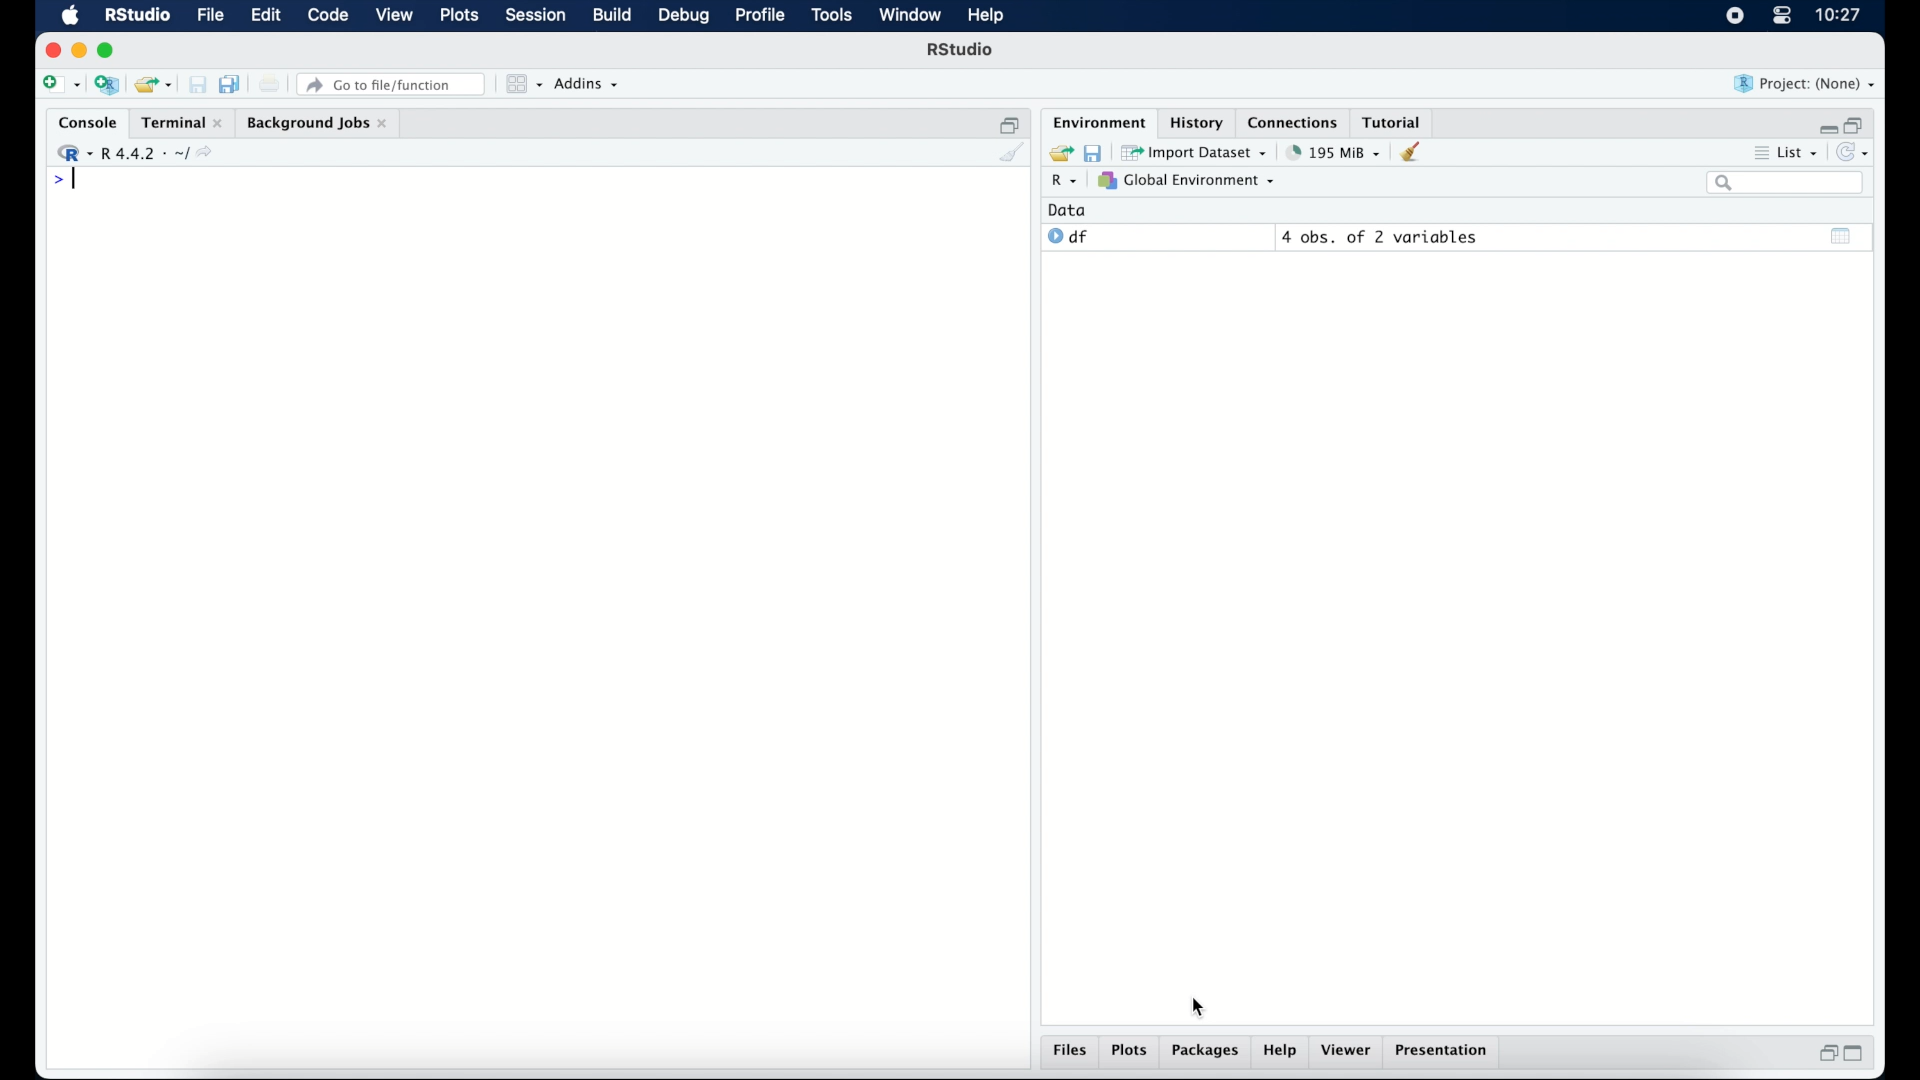 This screenshot has height=1080, width=1920. What do you see at coordinates (1092, 151) in the screenshot?
I see `save` at bounding box center [1092, 151].